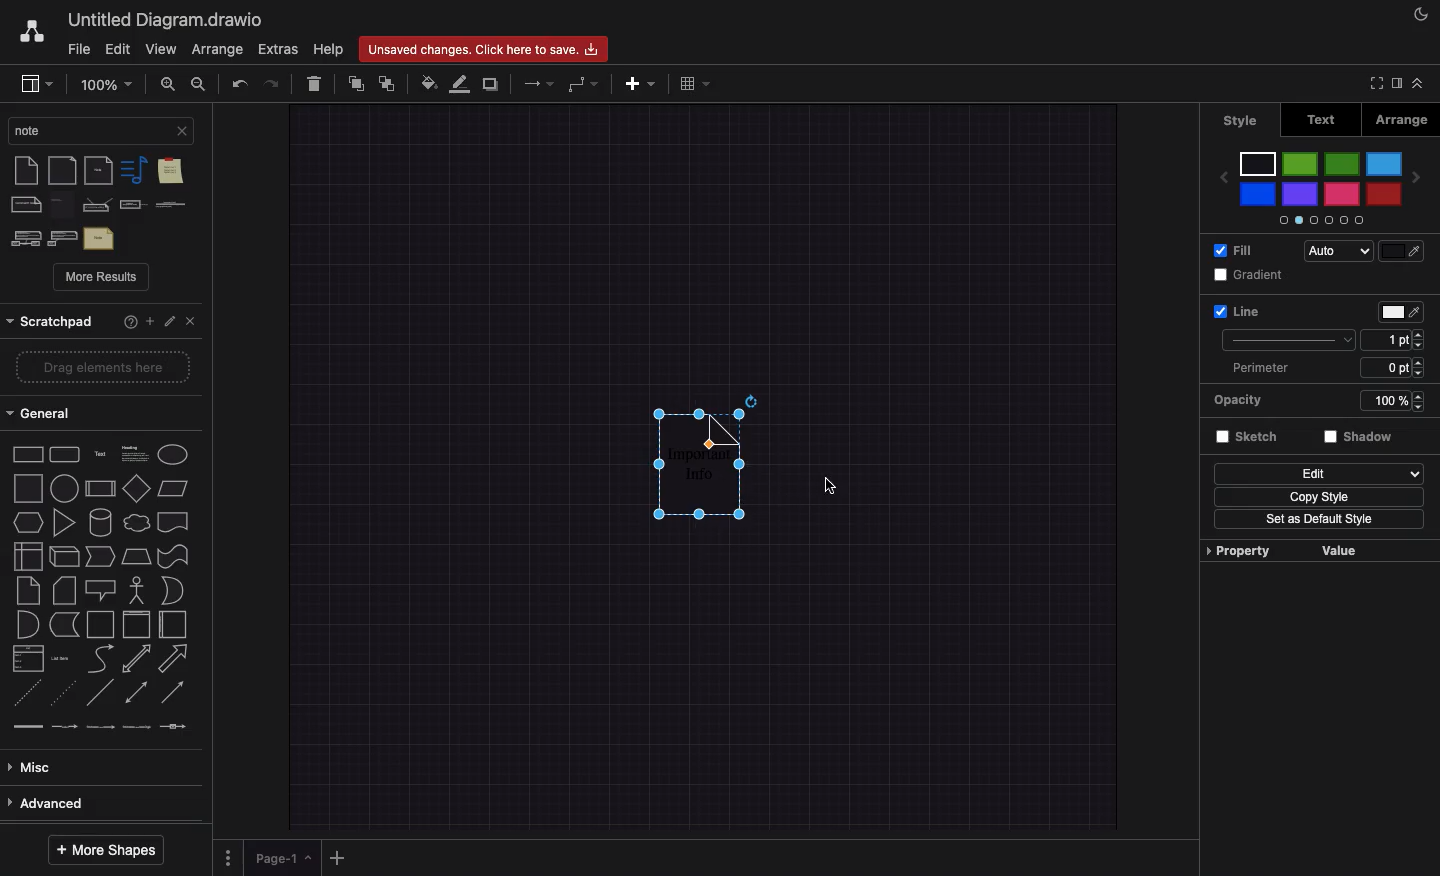 The height and width of the screenshot is (876, 1440). I want to click on line color, so click(1397, 312).